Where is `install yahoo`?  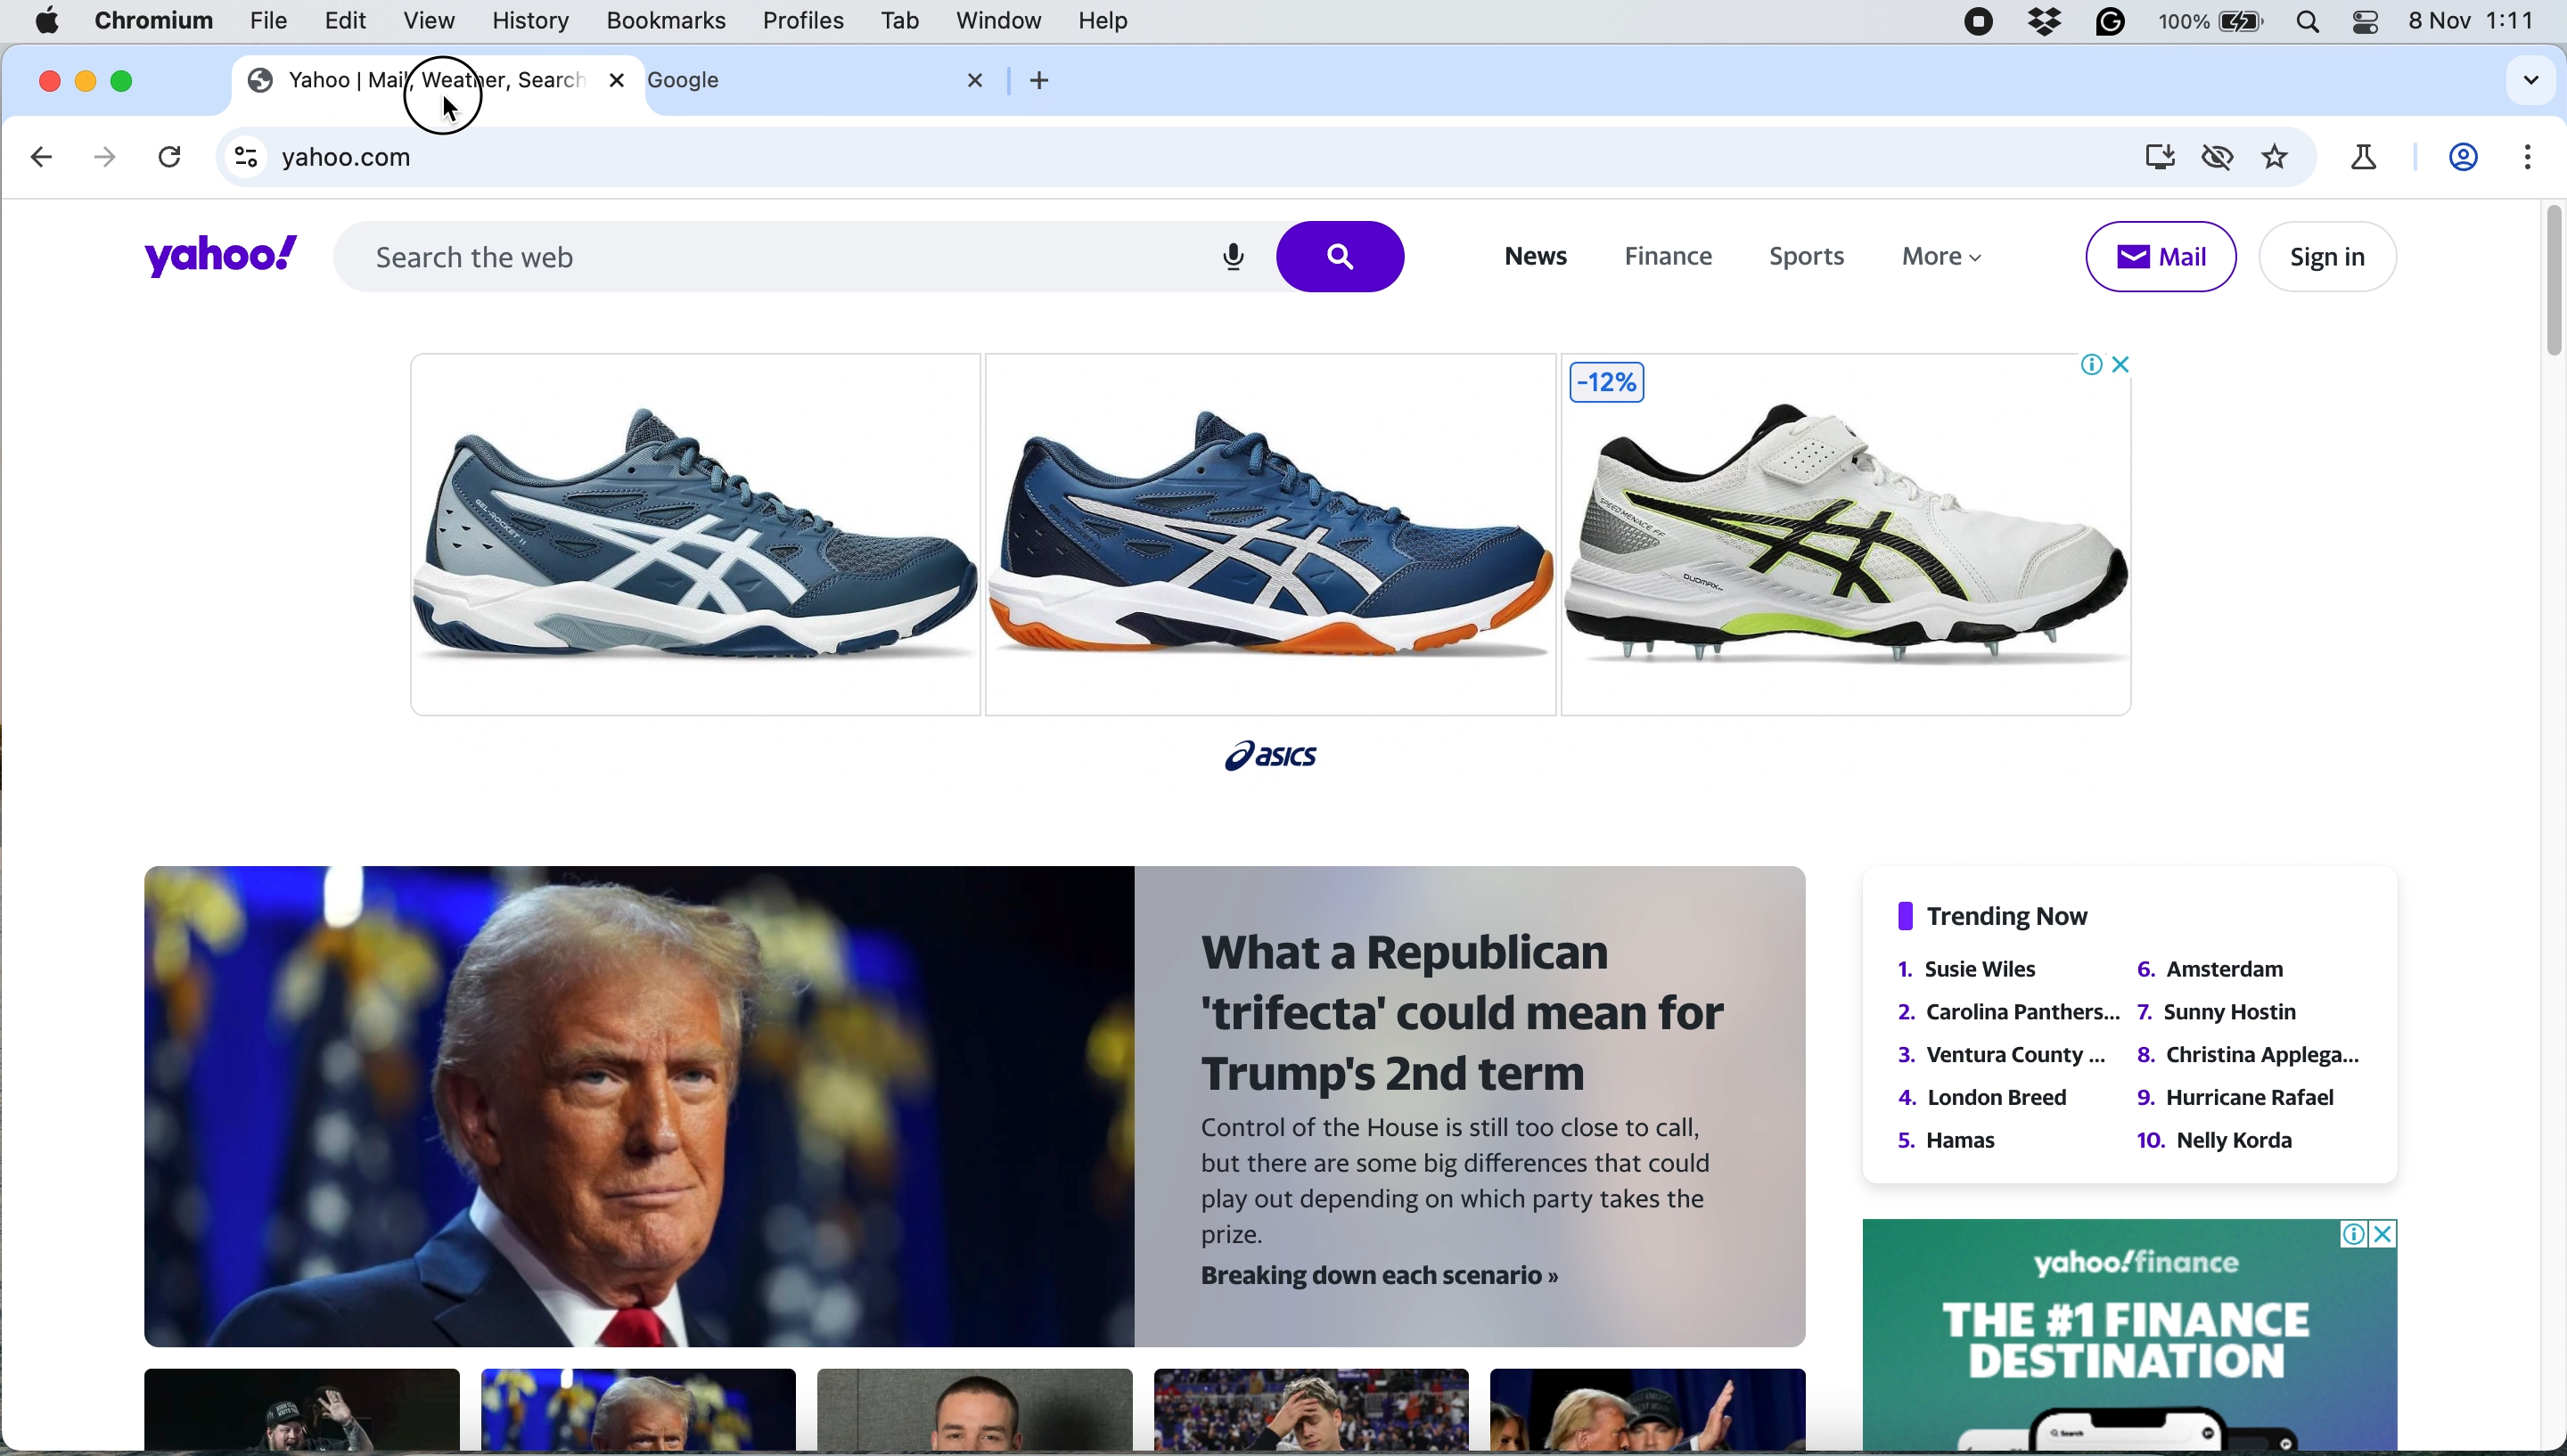 install yahoo is located at coordinates (2157, 156).